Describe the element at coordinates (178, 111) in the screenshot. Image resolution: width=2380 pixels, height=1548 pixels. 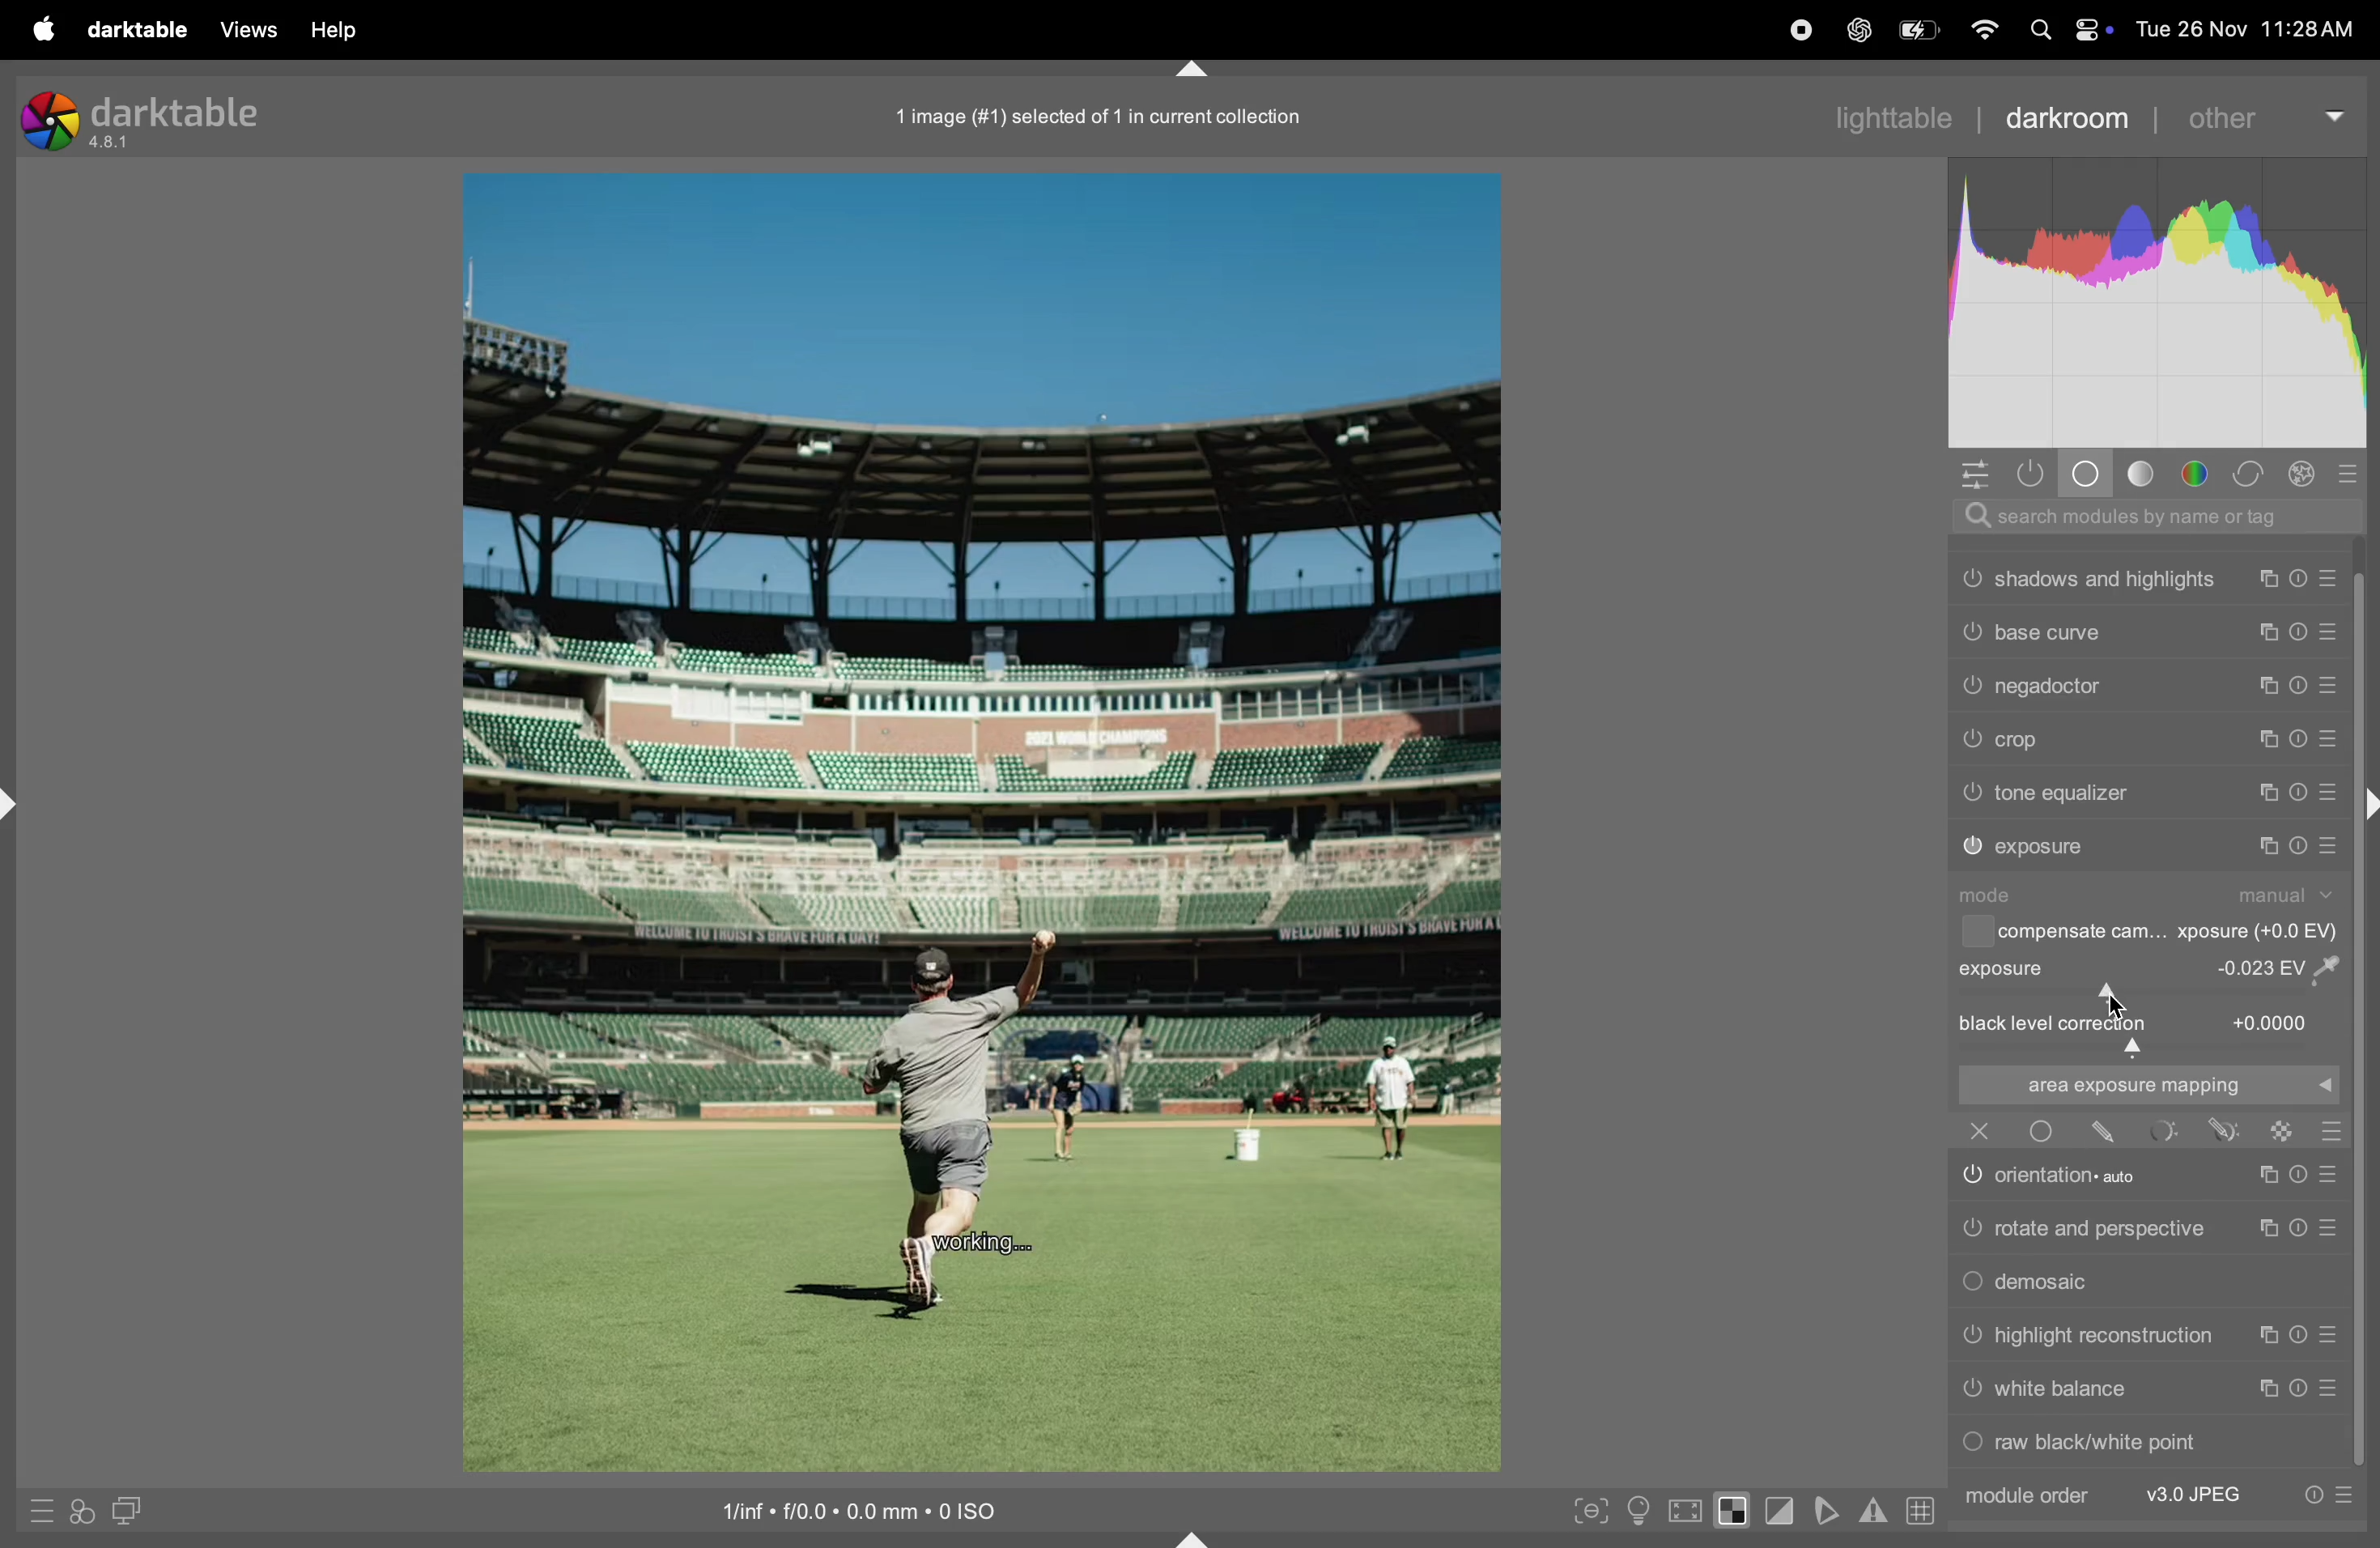
I see `darktable` at that location.